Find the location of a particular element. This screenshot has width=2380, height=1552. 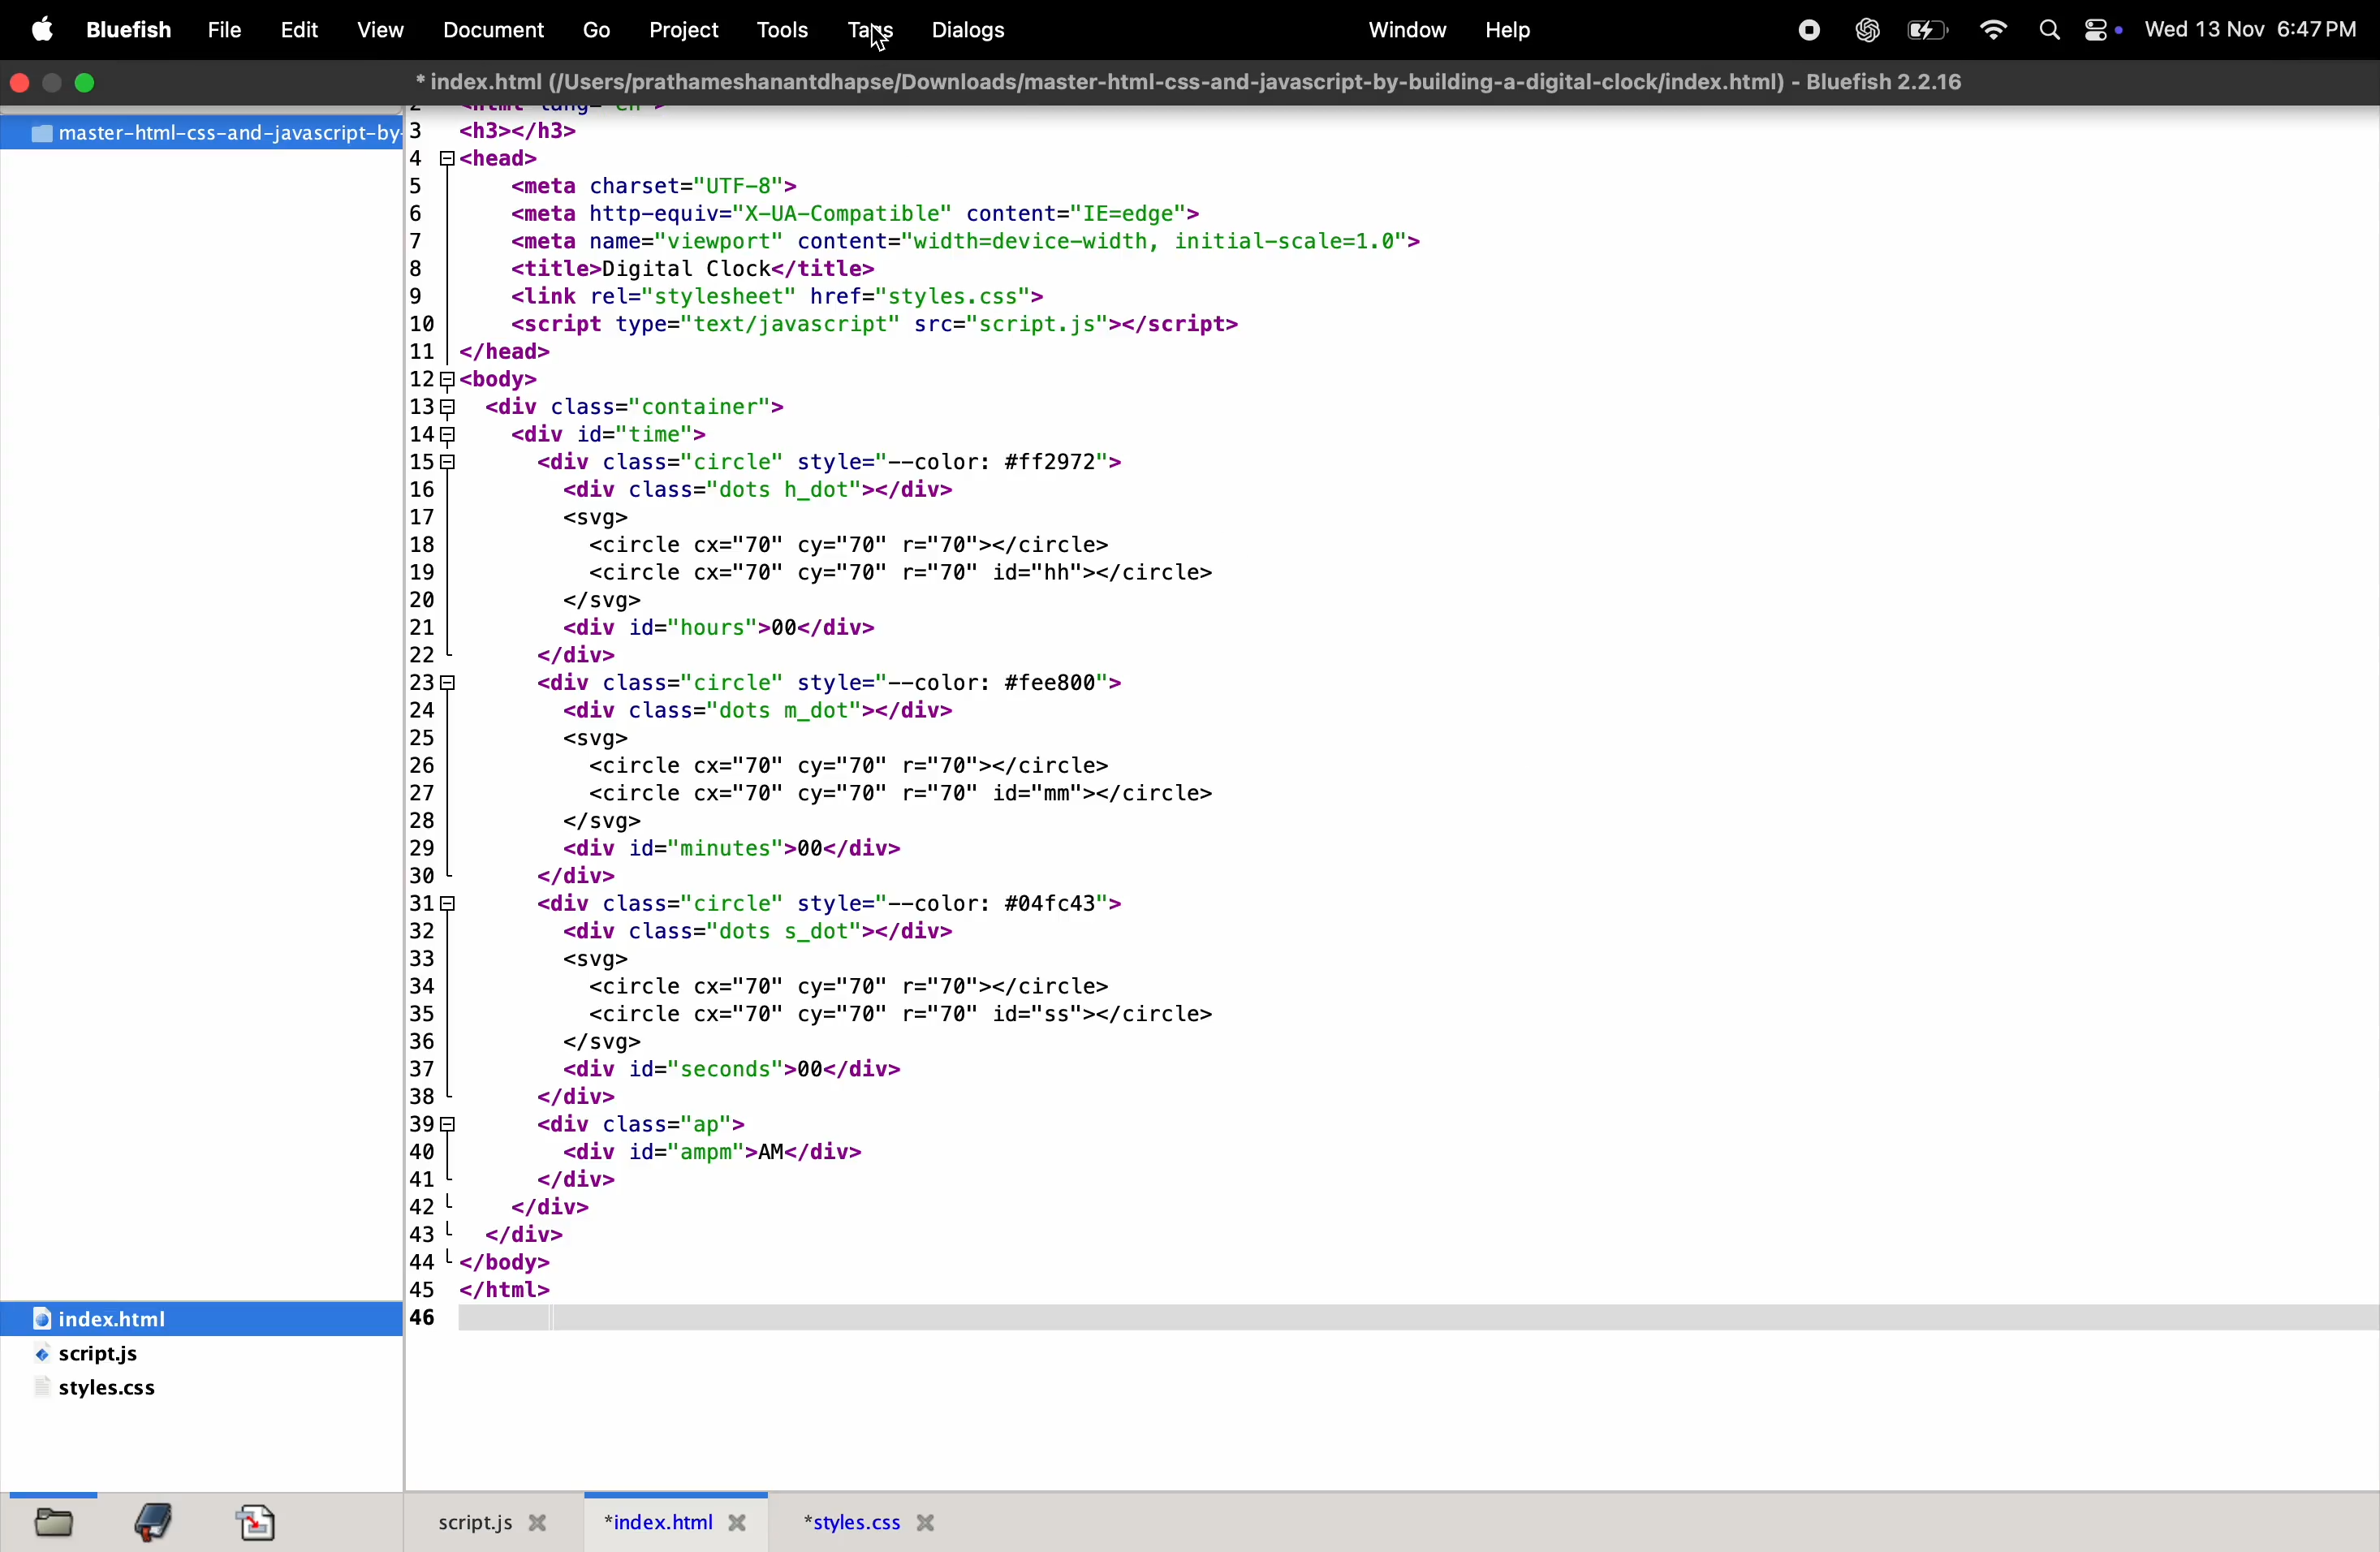

chatGpt is located at coordinates (1867, 28).